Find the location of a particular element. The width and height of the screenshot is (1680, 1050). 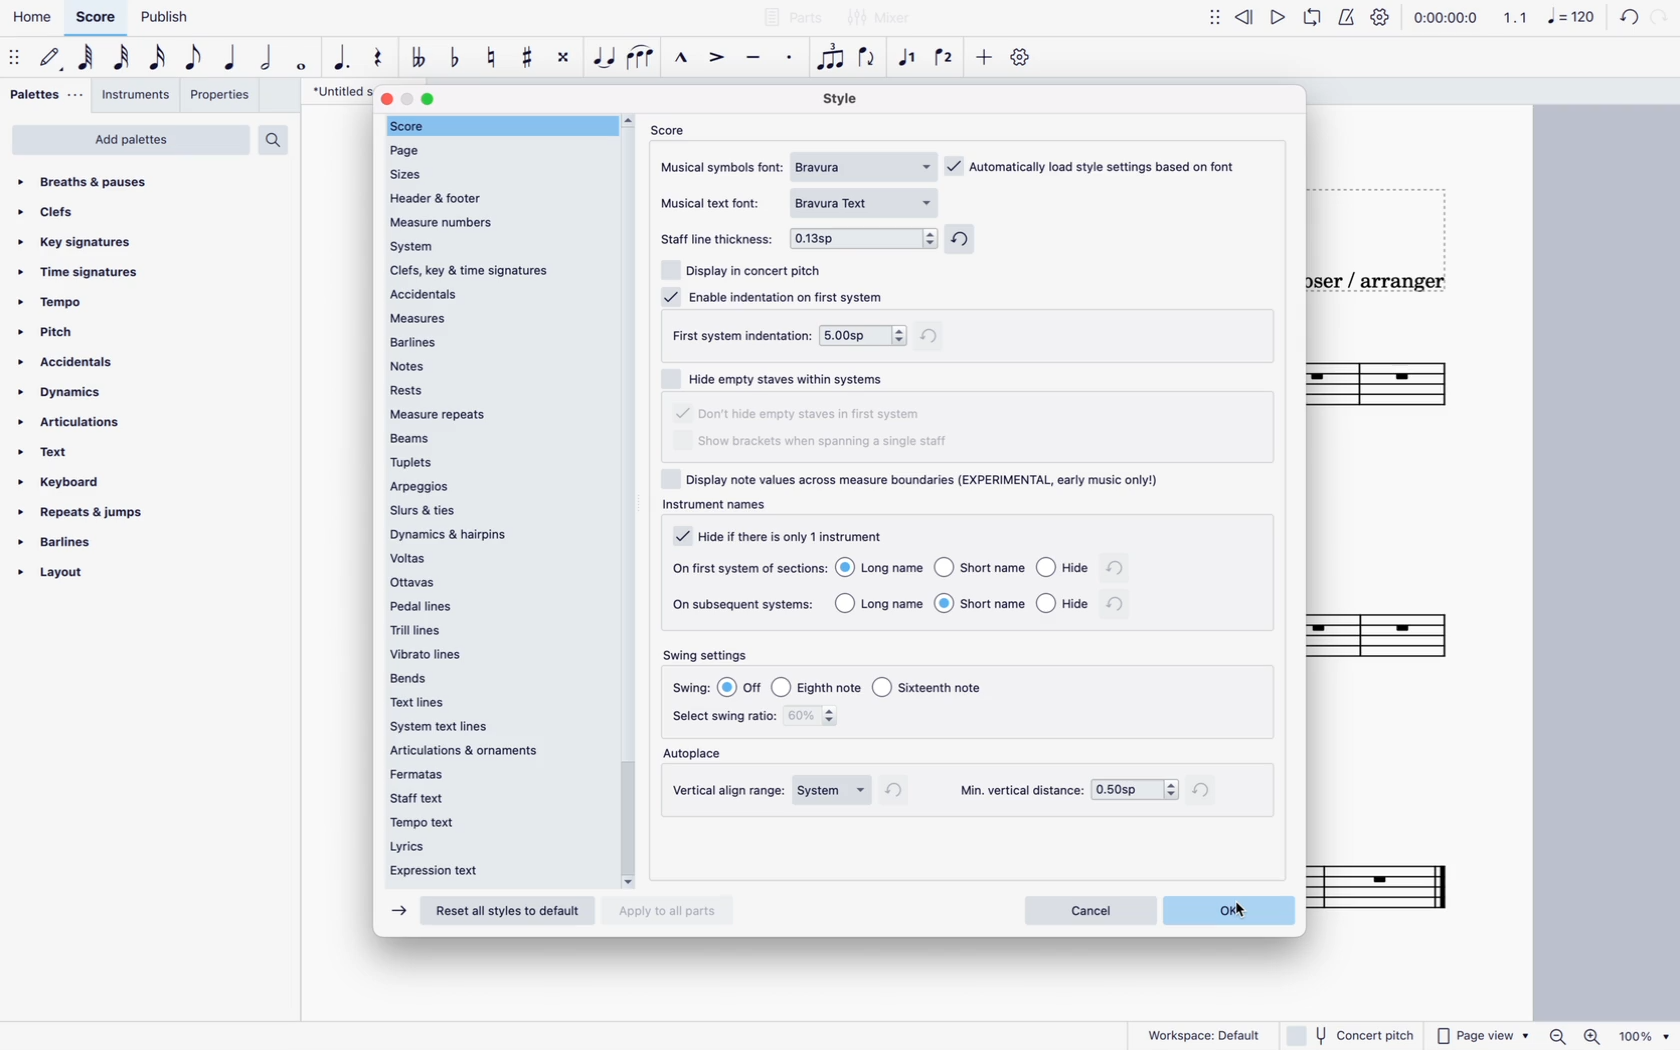

swing settings is located at coordinates (712, 656).